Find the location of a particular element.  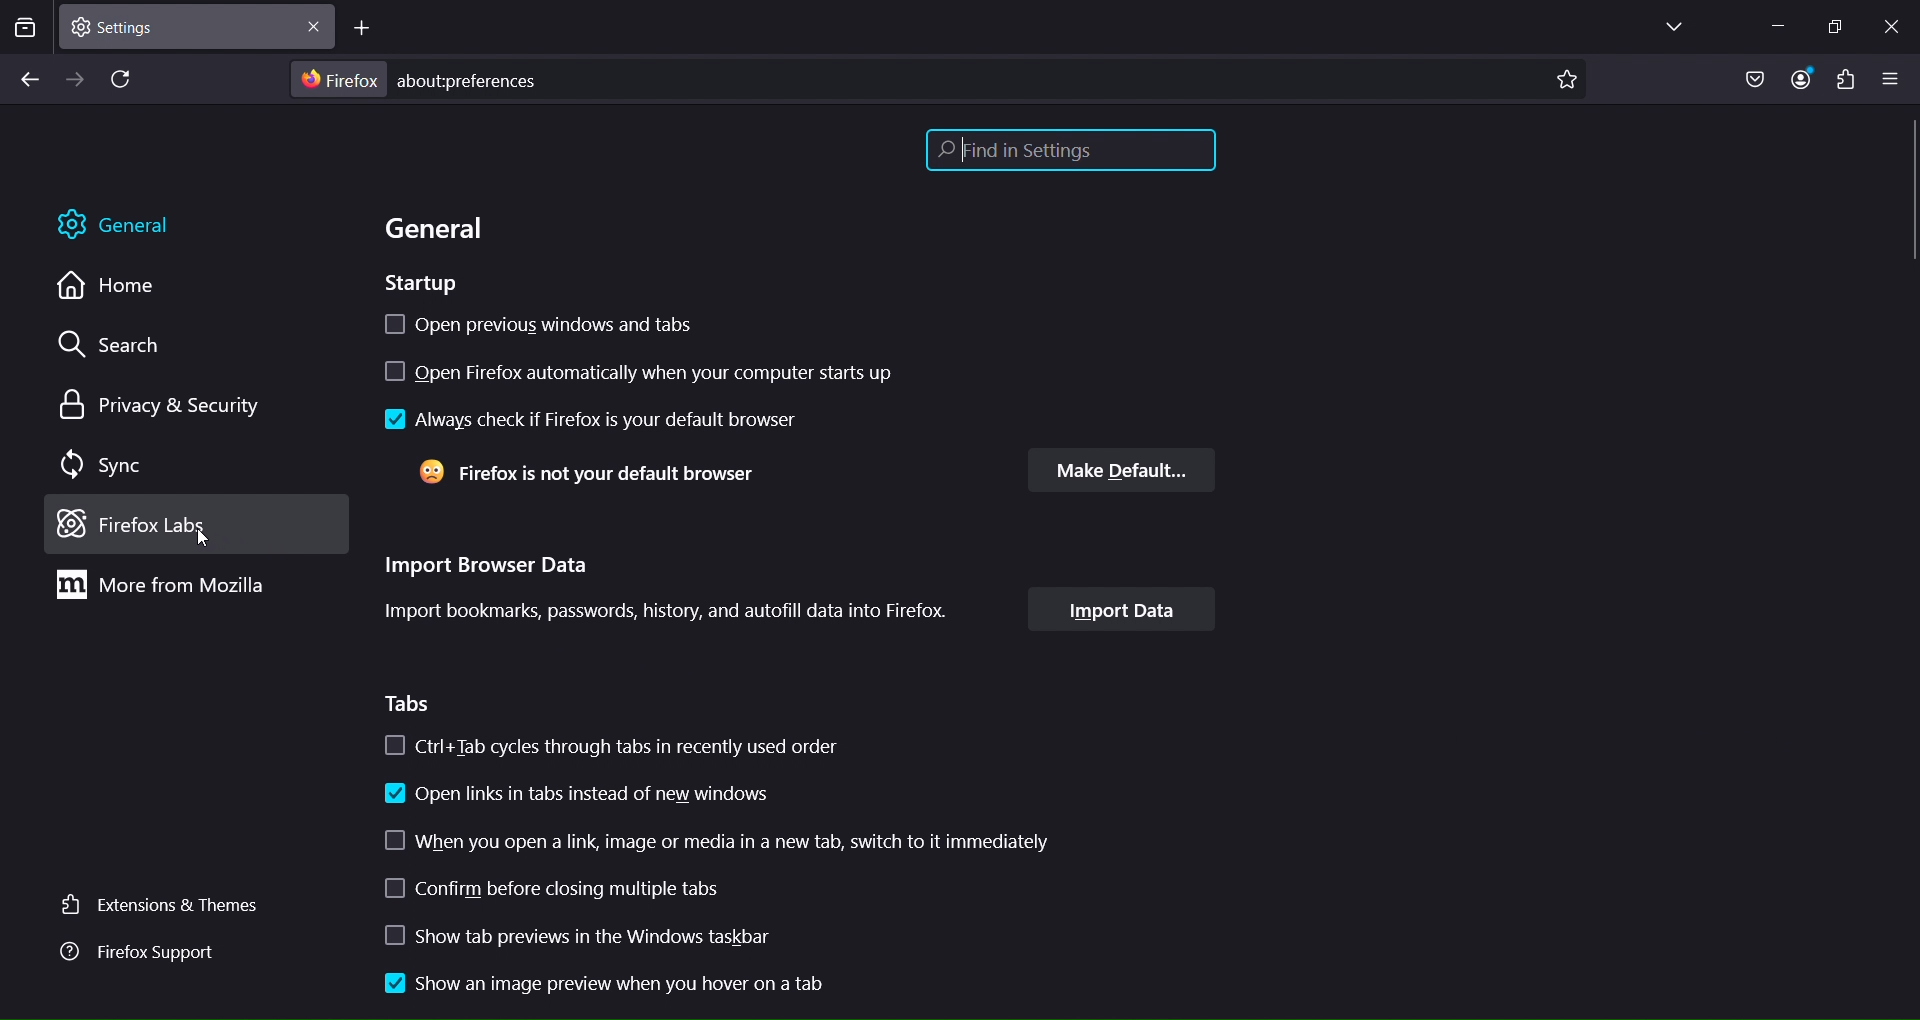

general is located at coordinates (122, 225).